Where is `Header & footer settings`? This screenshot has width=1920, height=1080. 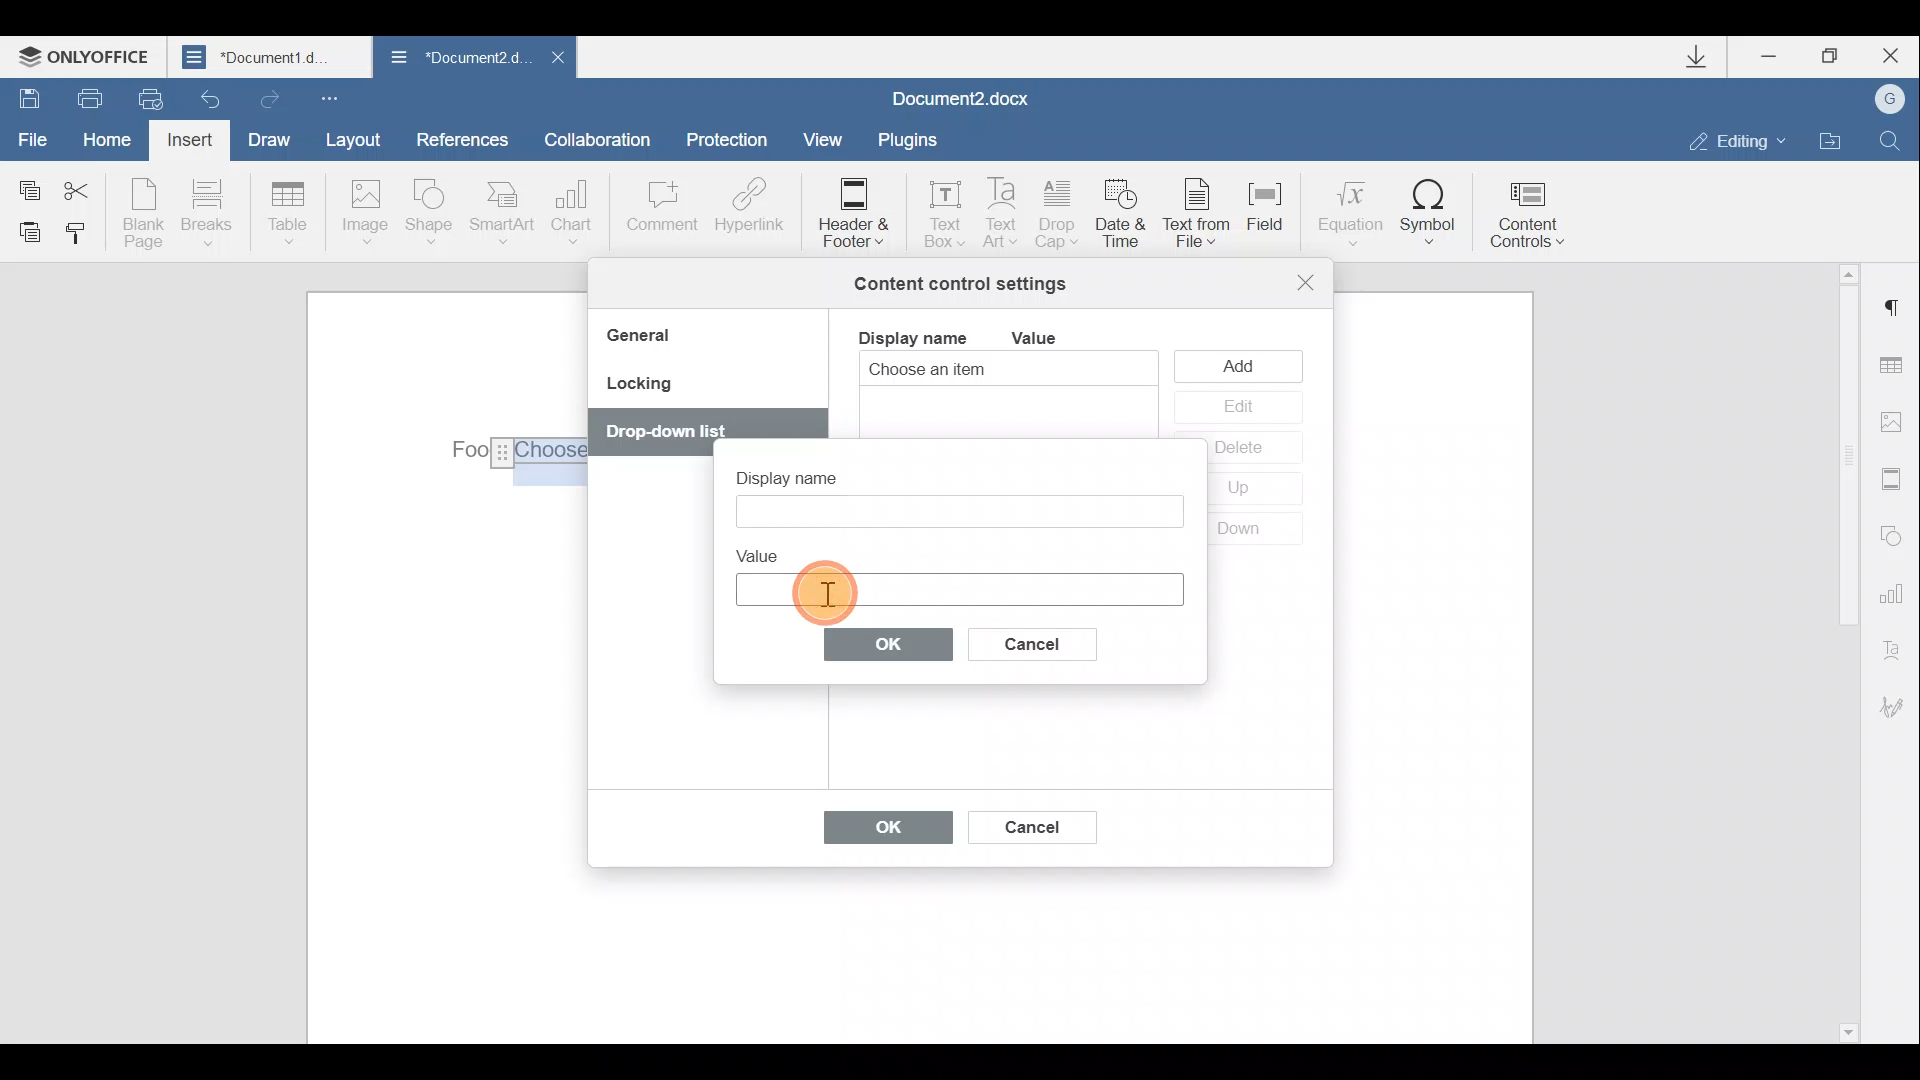 Header & footer settings is located at coordinates (1896, 478).